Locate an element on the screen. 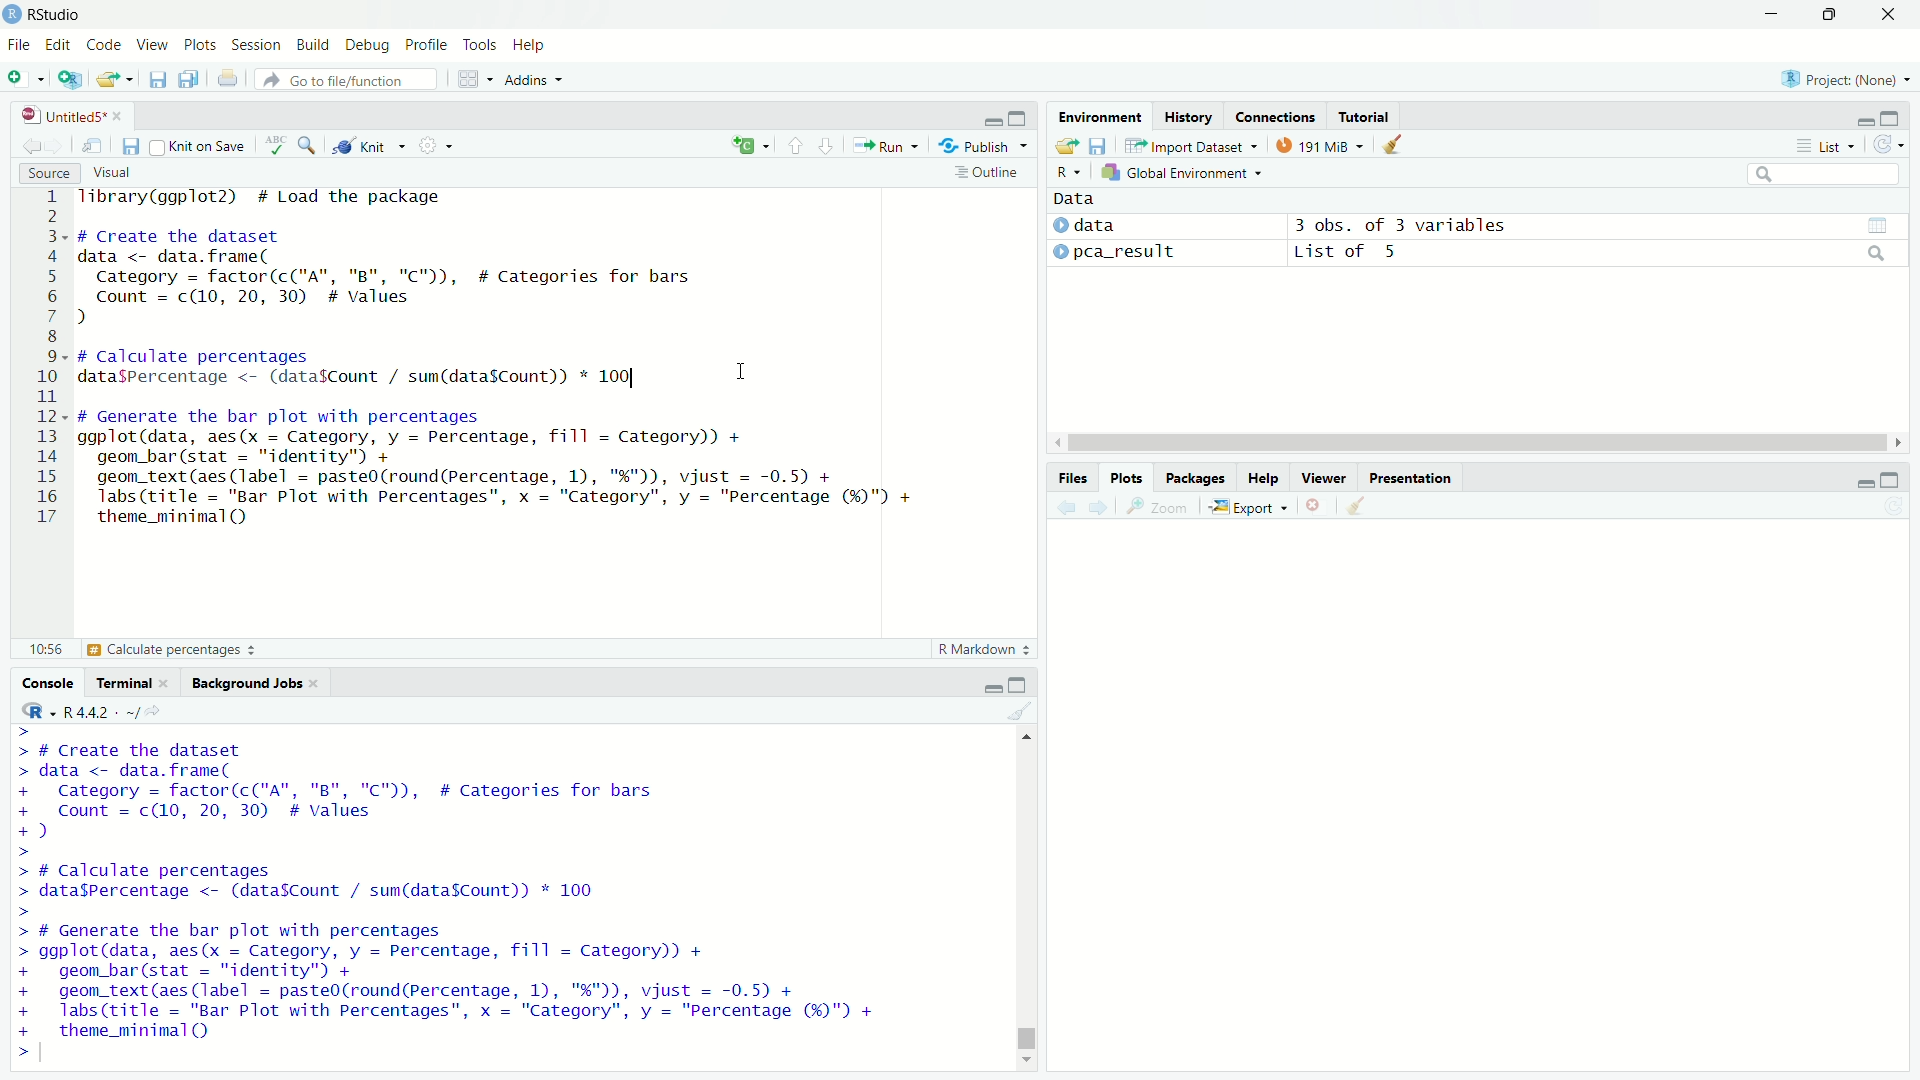  find and repace is located at coordinates (309, 145).